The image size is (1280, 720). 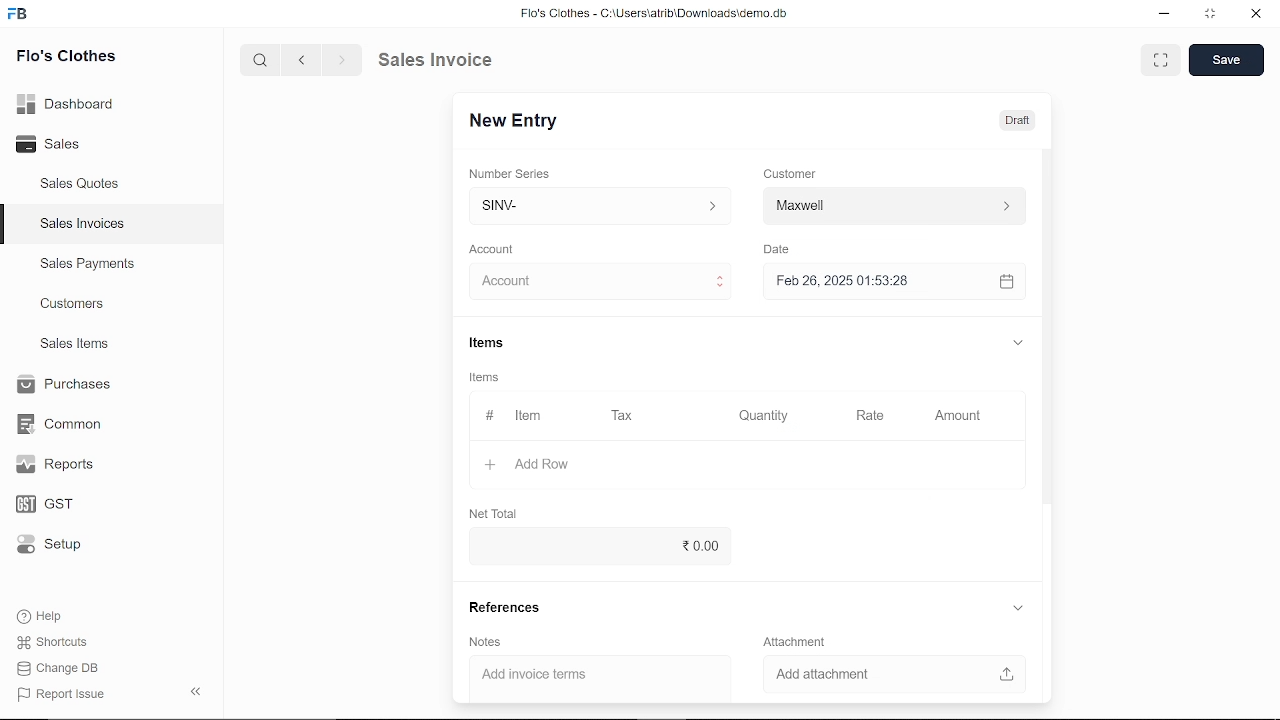 What do you see at coordinates (18, 16) in the screenshot?
I see `frappe books` at bounding box center [18, 16].